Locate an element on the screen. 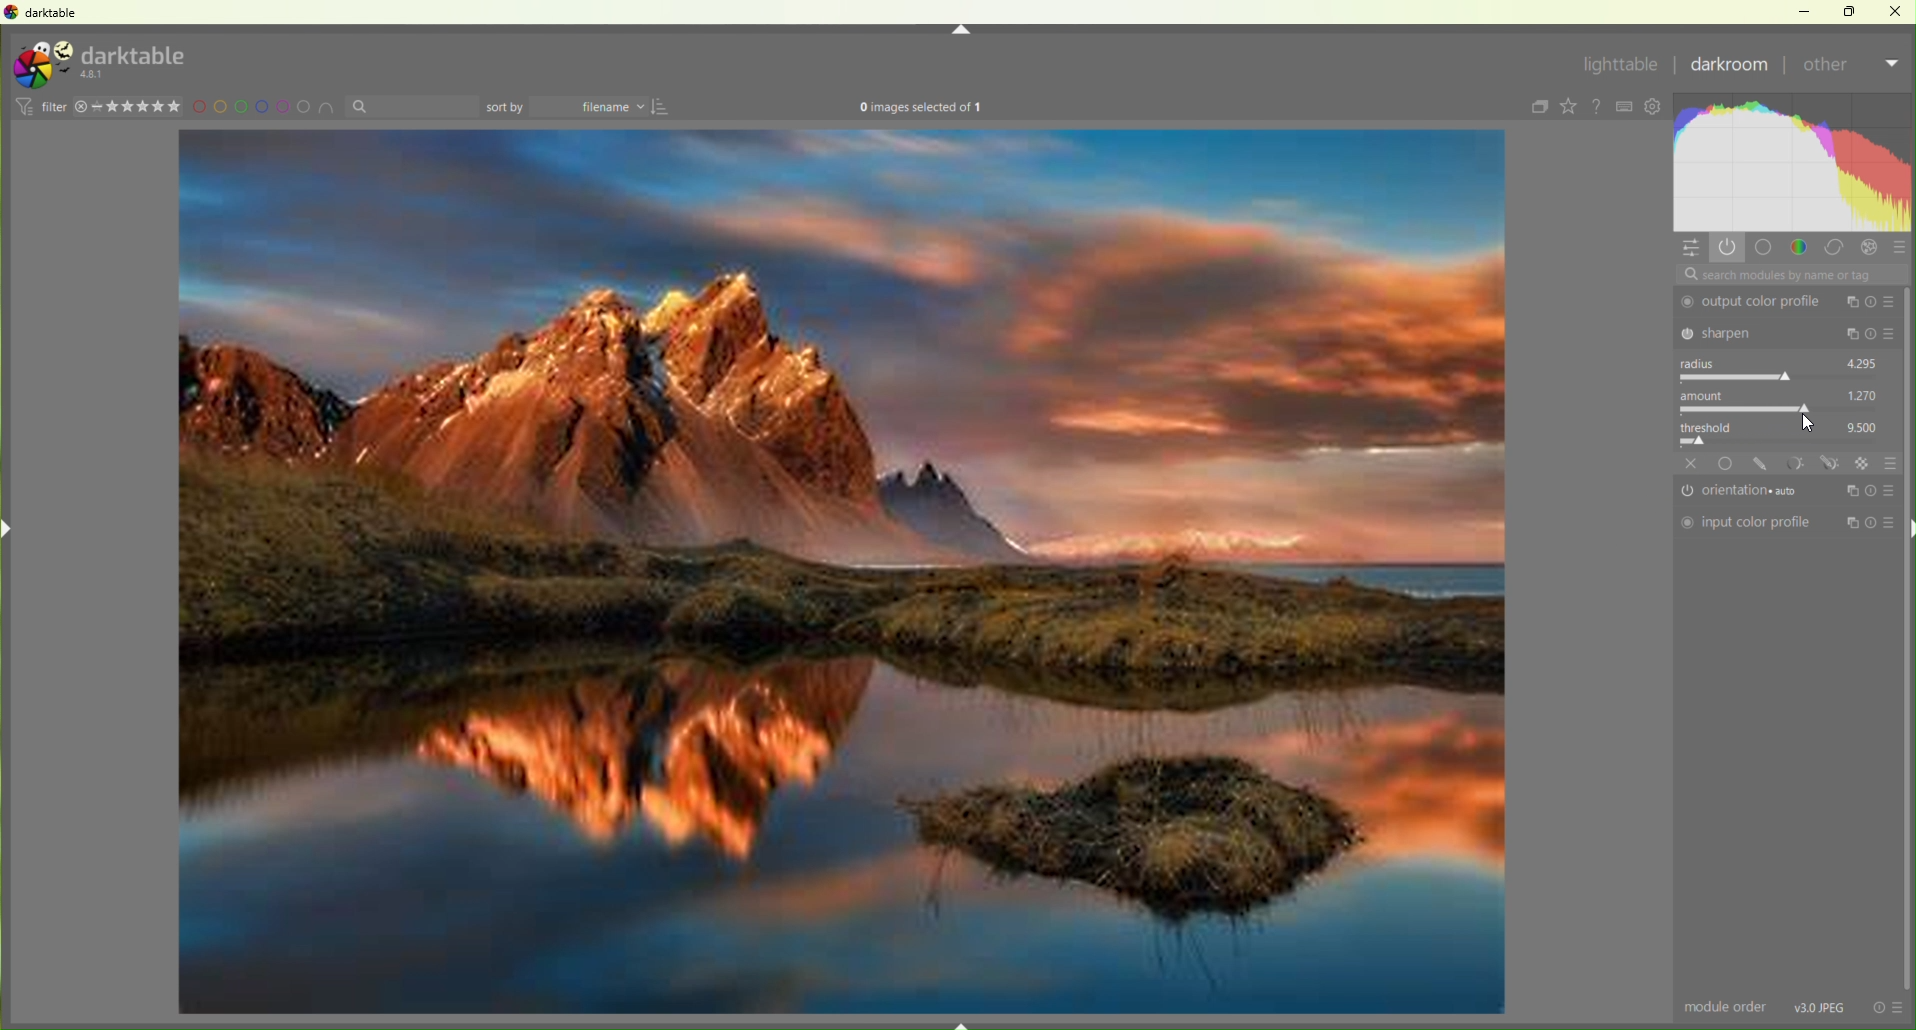 This screenshot has height=1030, width=1916. range rating is located at coordinates (141, 107).